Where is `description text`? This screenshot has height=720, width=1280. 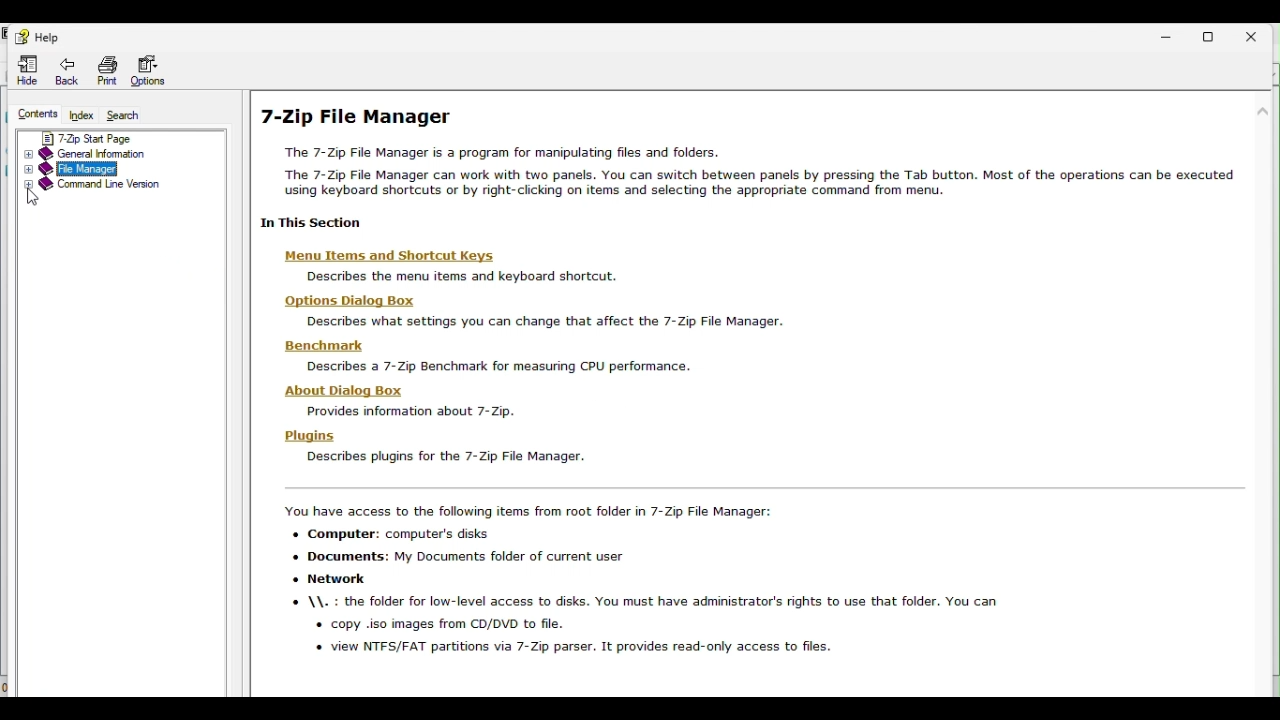 description text is located at coordinates (461, 279).